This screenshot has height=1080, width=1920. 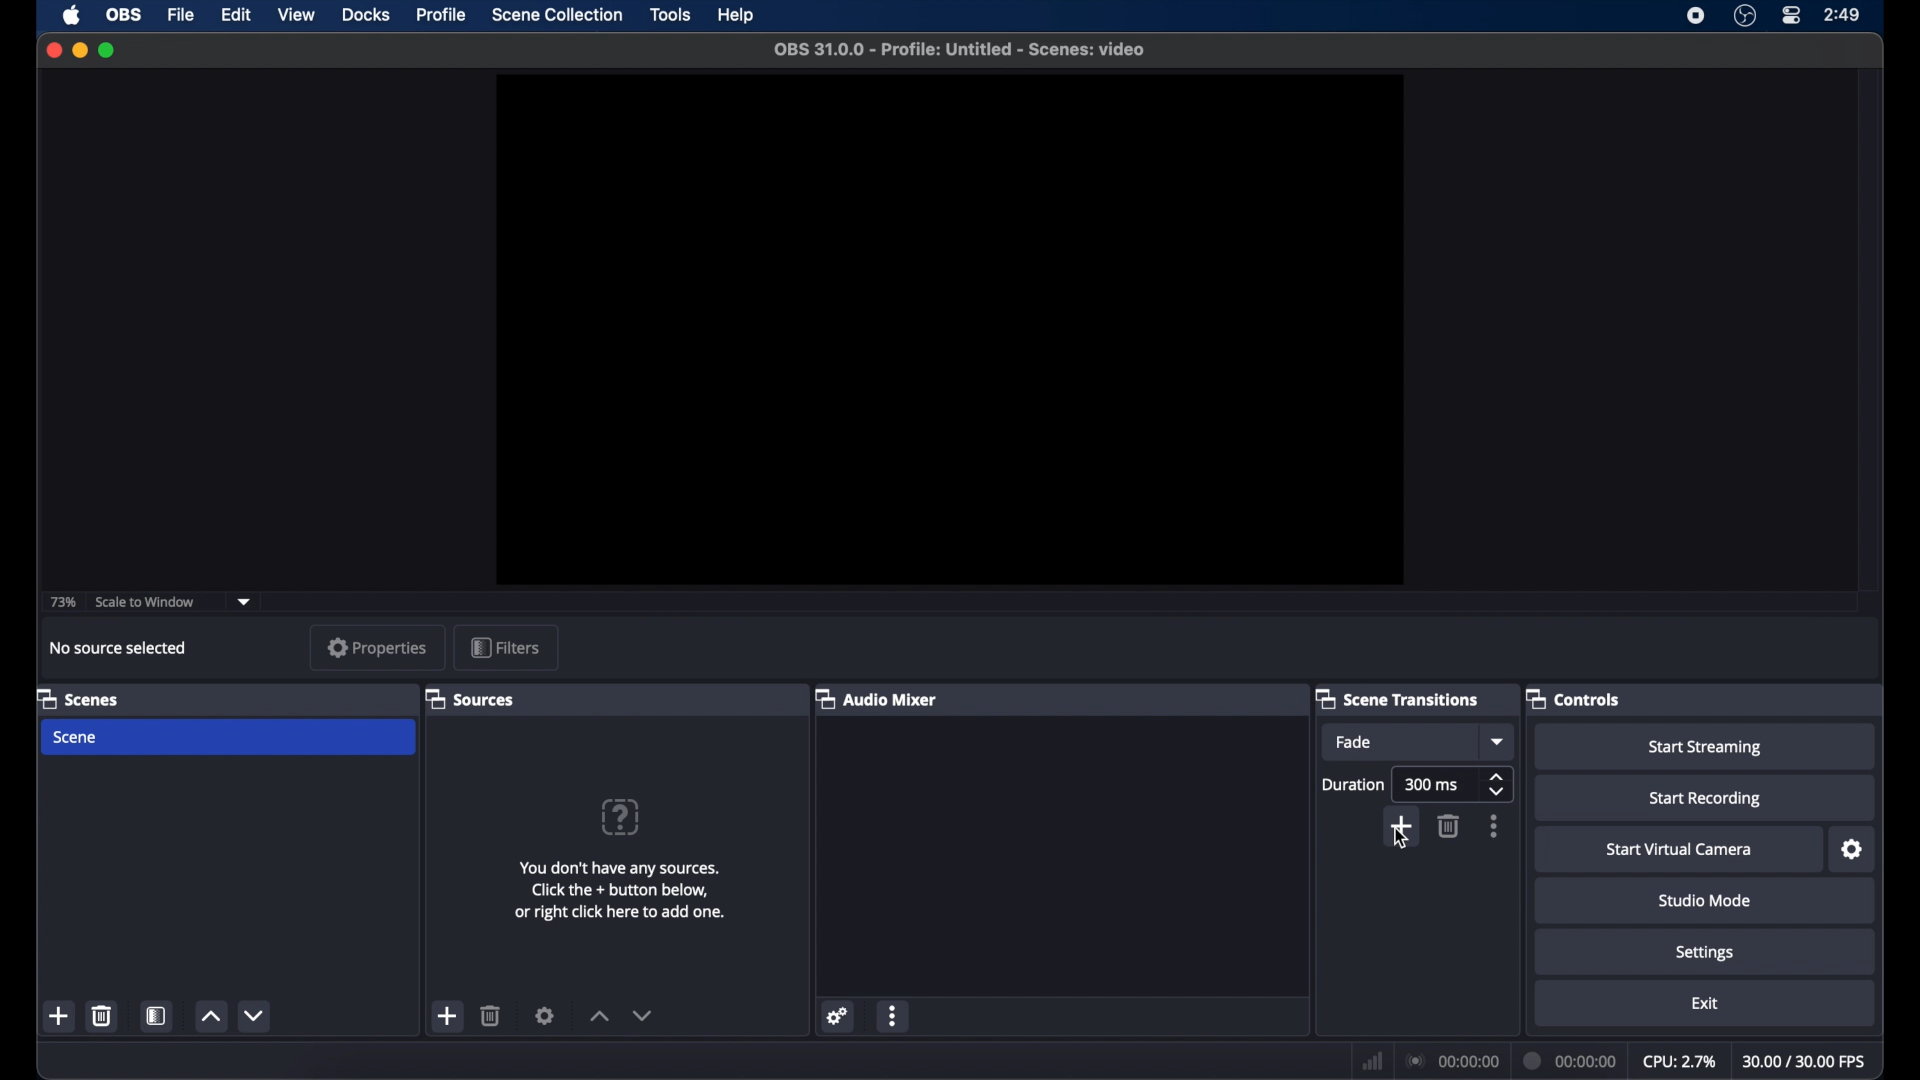 What do you see at coordinates (1432, 784) in the screenshot?
I see `300 ms` at bounding box center [1432, 784].